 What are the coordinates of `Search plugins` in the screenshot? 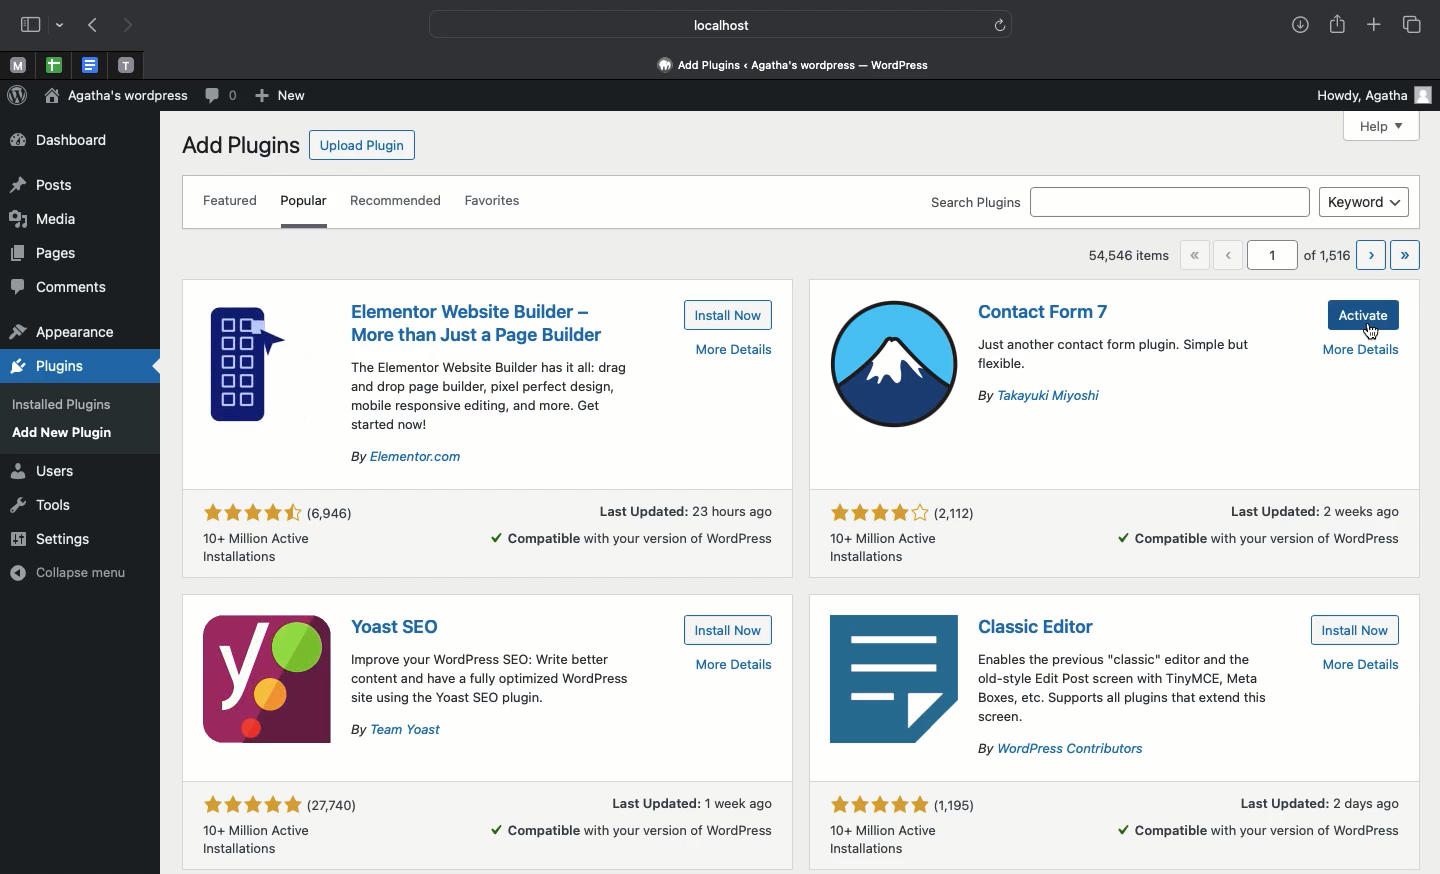 It's located at (975, 200).